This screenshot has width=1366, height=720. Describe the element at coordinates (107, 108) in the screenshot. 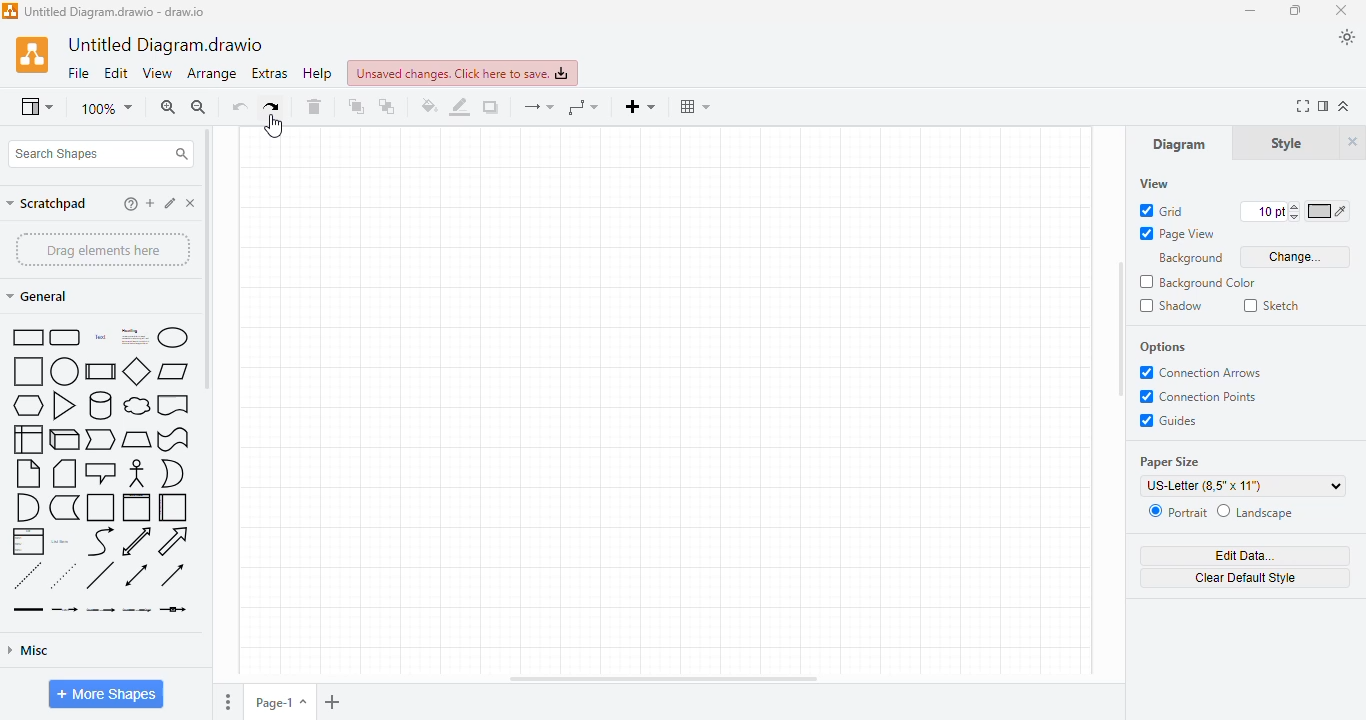

I see `zoom` at that location.